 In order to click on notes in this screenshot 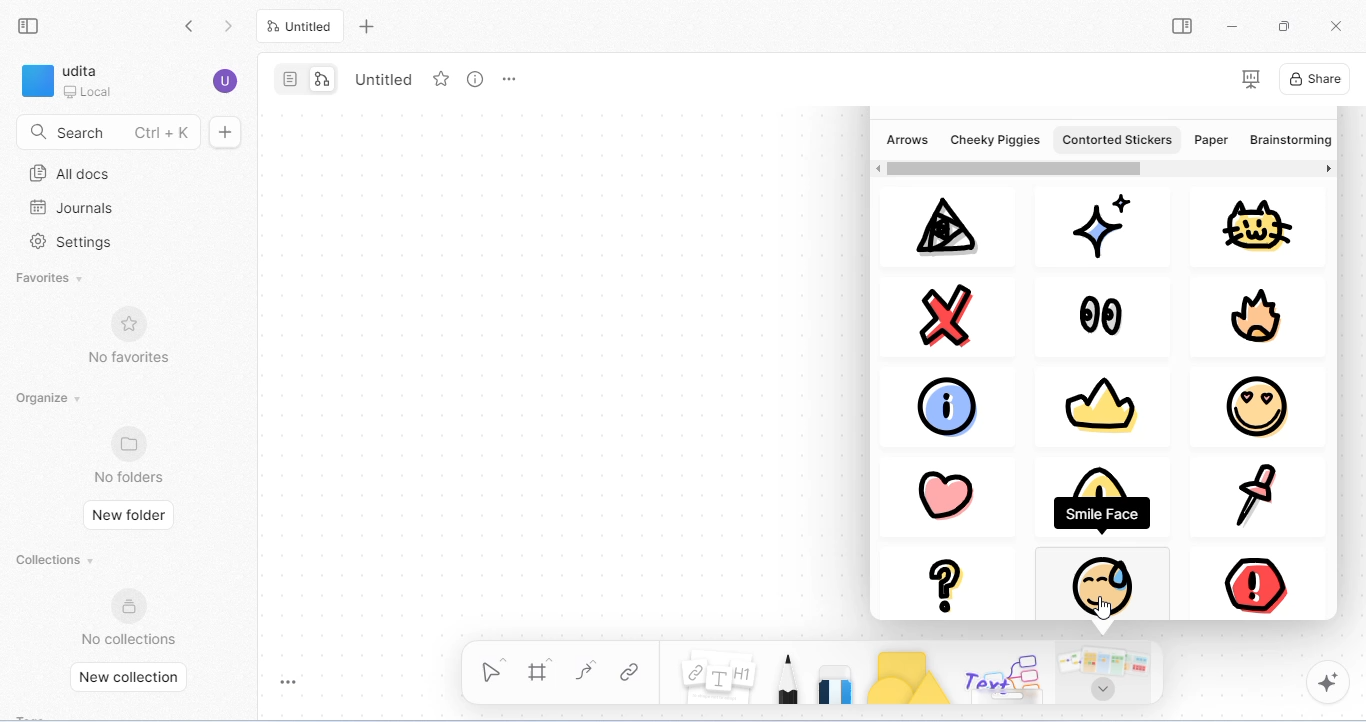, I will do `click(719, 674)`.